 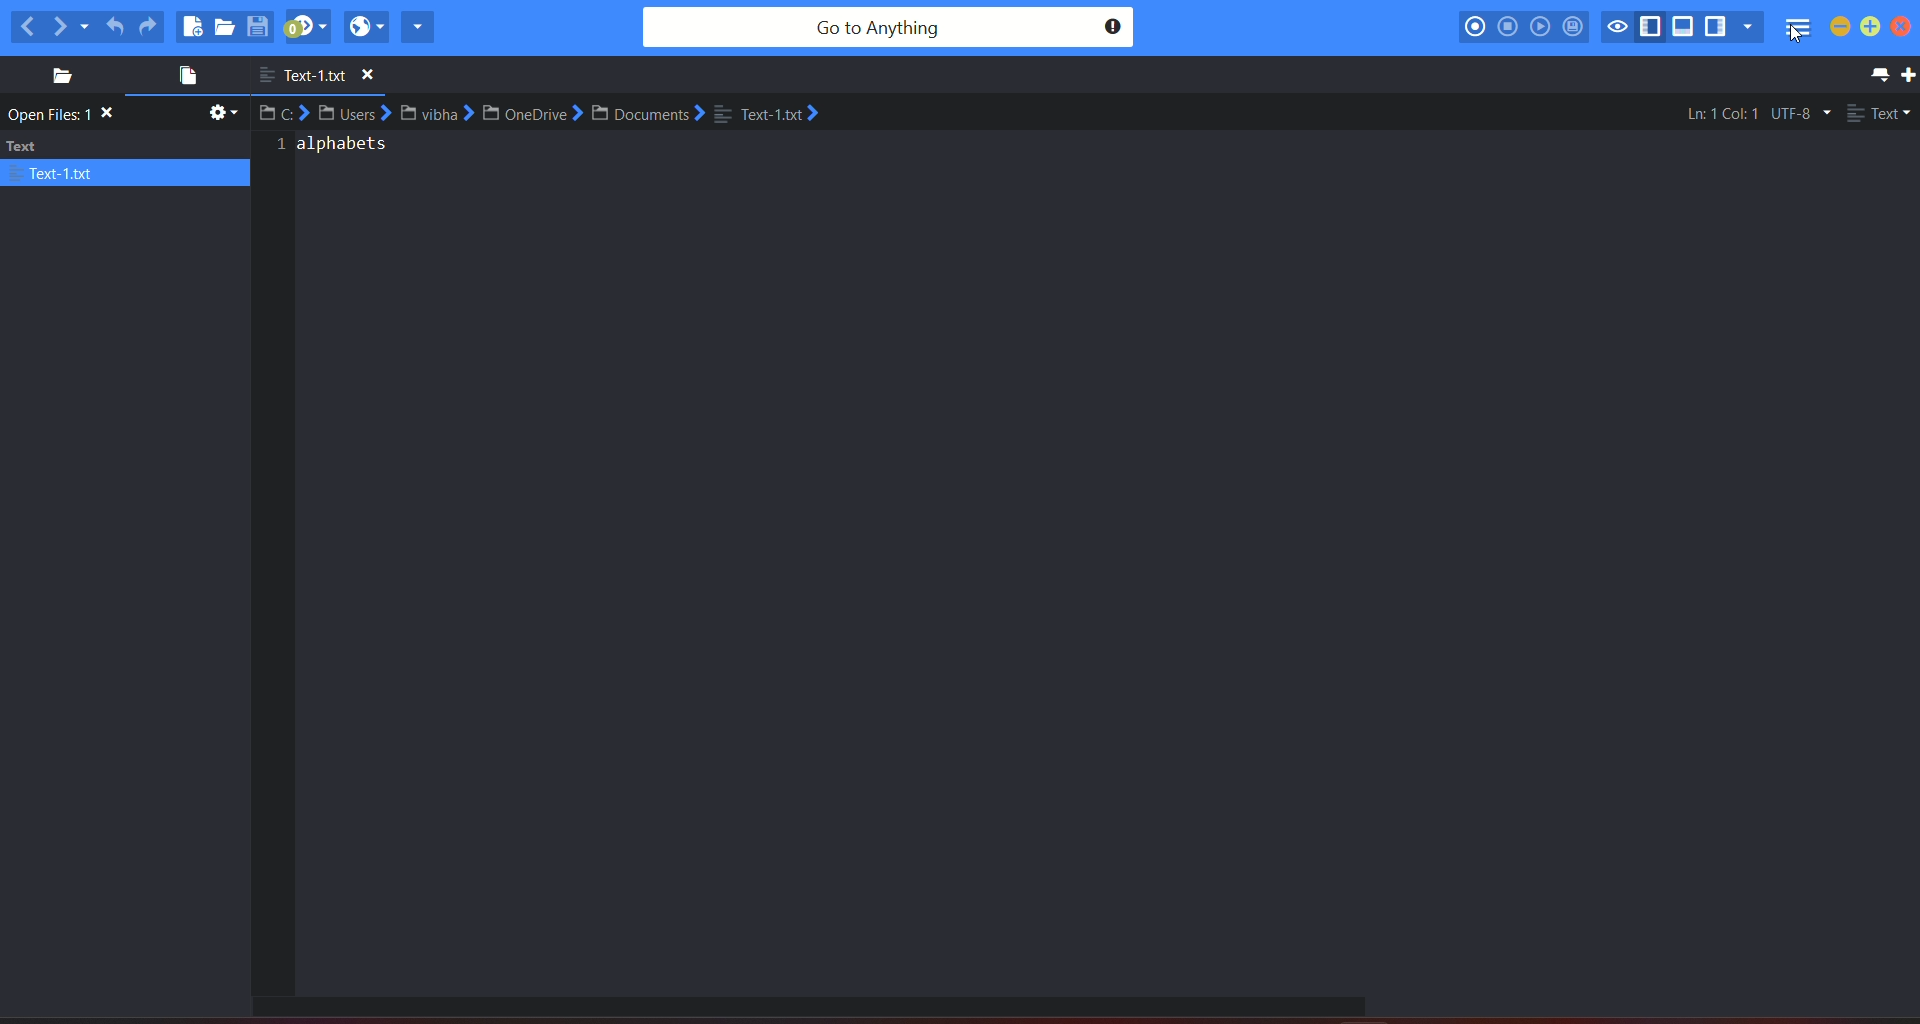 I want to click on list all tab, so click(x=1876, y=74).